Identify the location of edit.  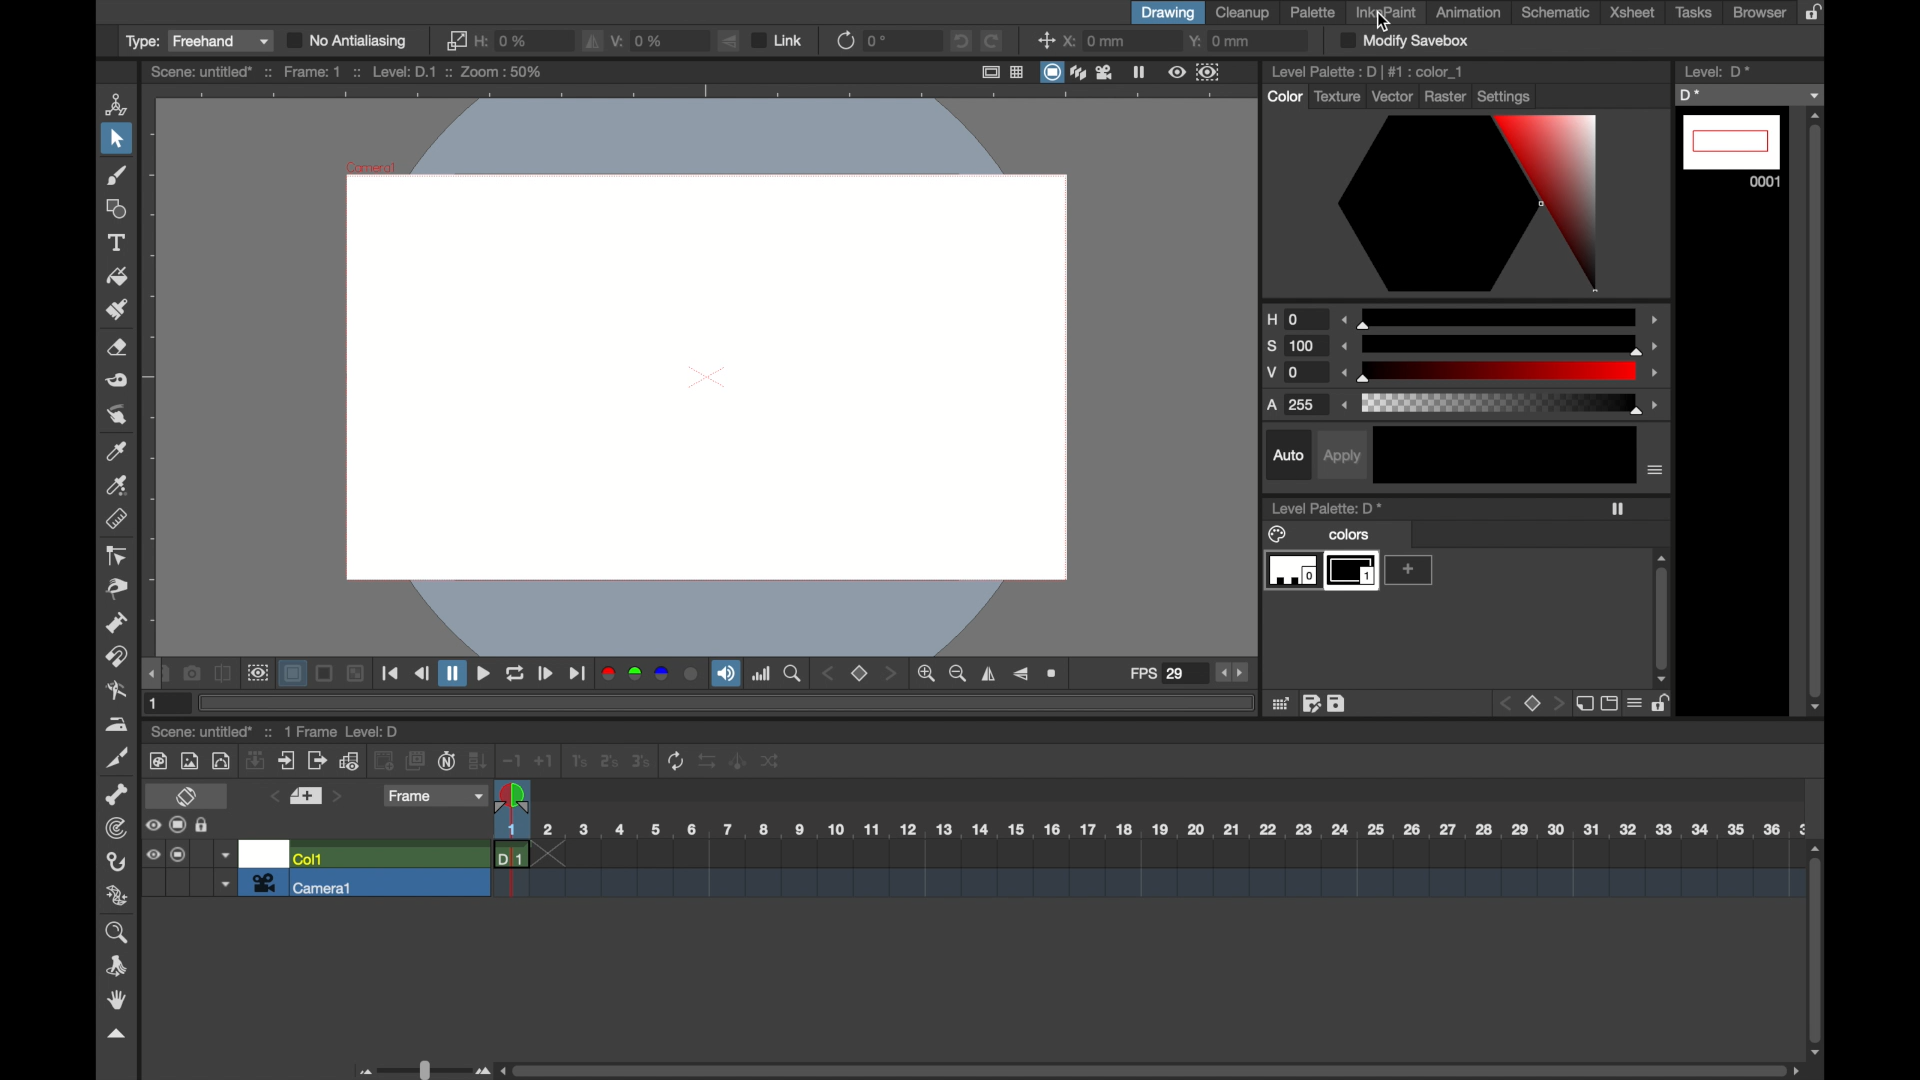
(1309, 705).